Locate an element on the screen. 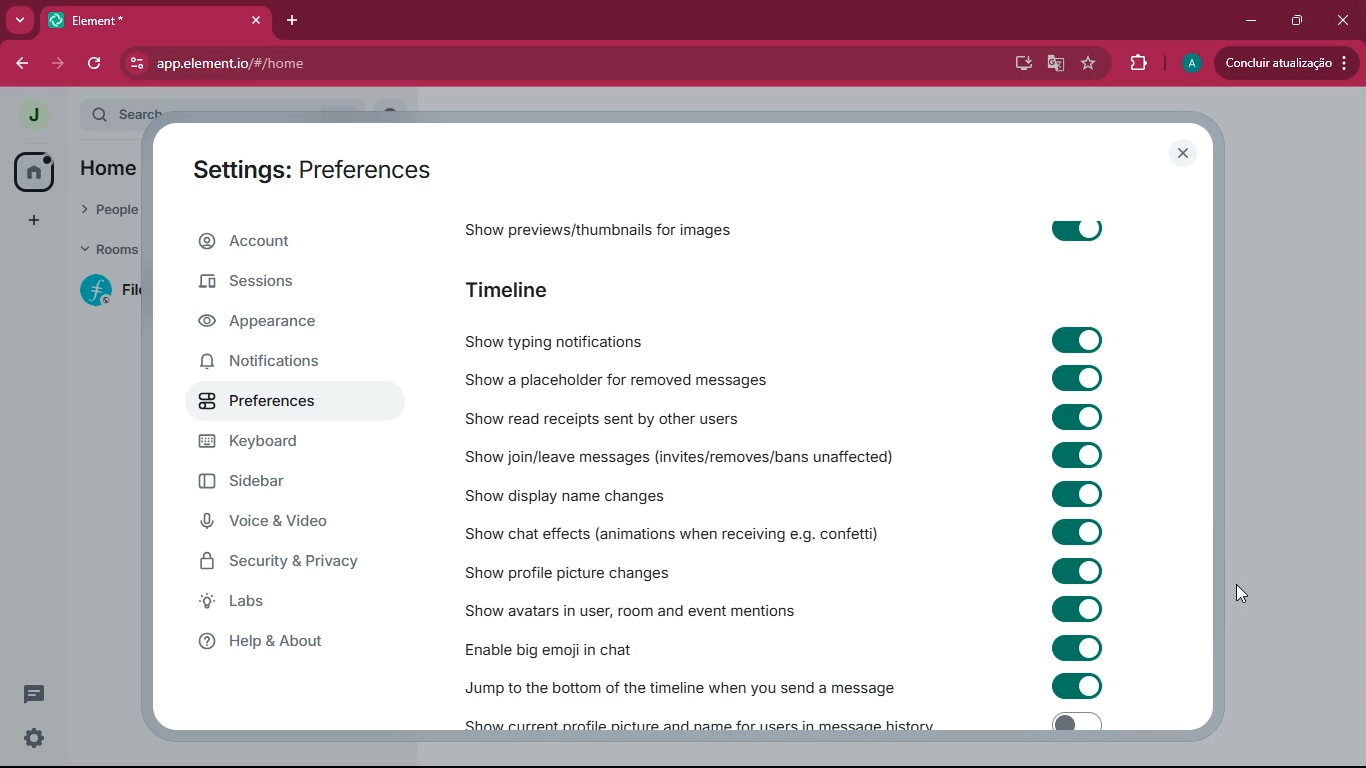 The height and width of the screenshot is (768, 1366). toggle on  is located at coordinates (1081, 648).